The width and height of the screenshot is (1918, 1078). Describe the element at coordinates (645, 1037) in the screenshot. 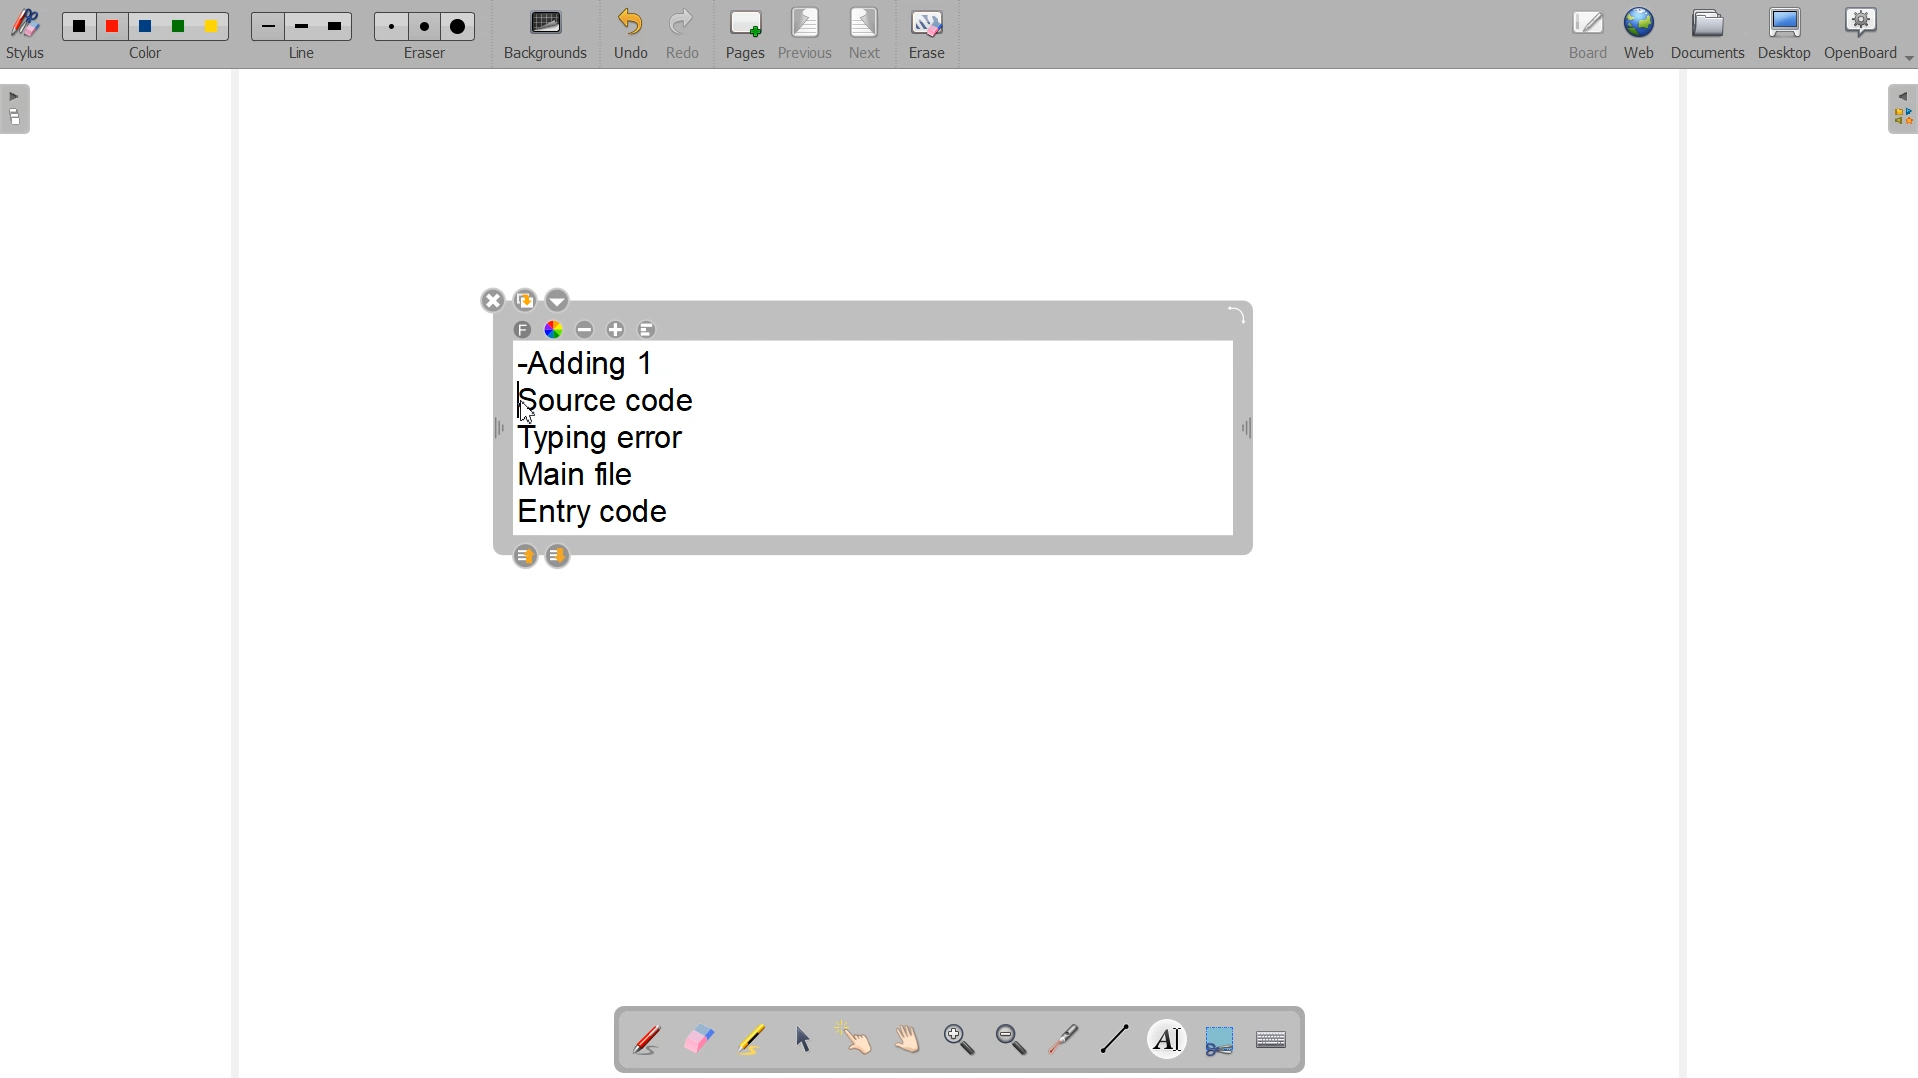

I see `Annotation document` at that location.